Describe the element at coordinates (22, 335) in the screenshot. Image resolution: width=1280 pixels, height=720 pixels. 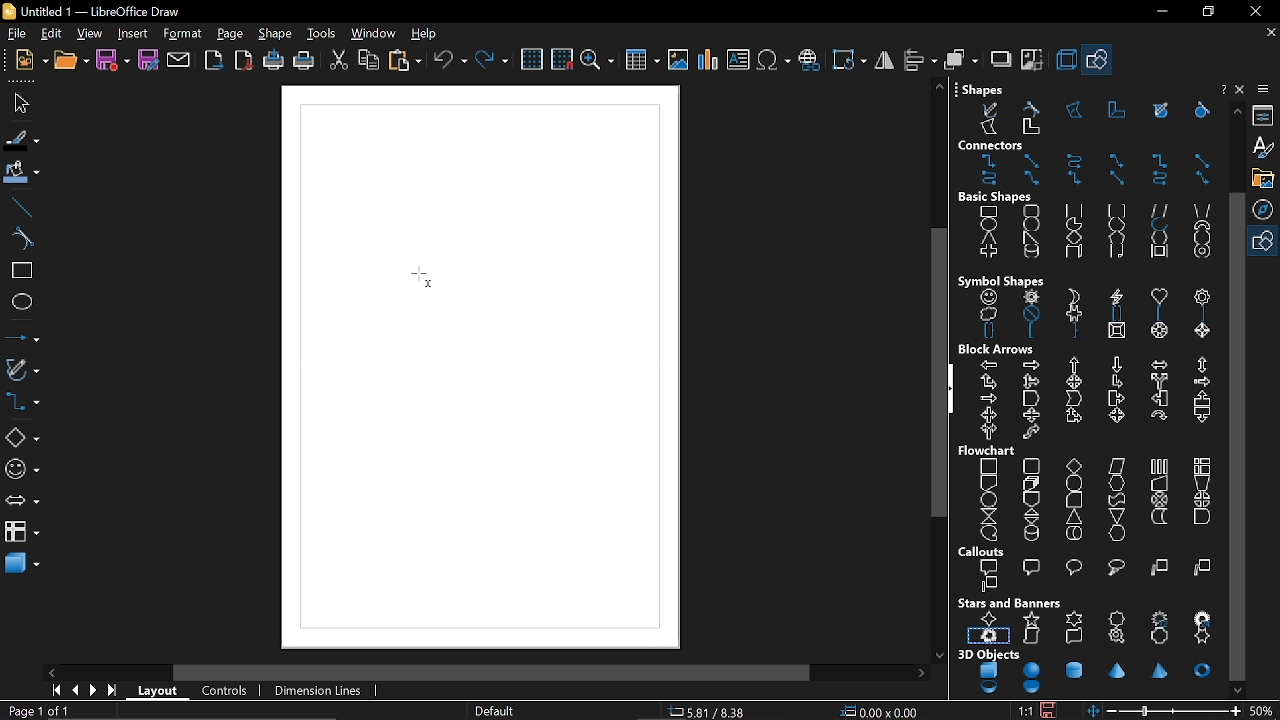
I see `lines and arrows` at that location.